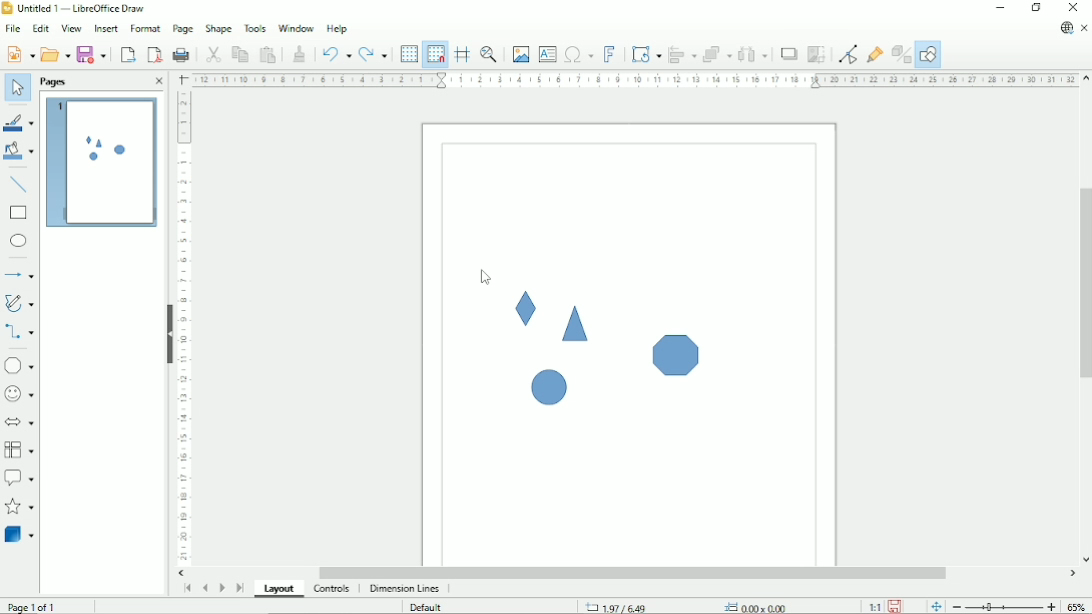 The height and width of the screenshot is (614, 1092). What do you see at coordinates (21, 123) in the screenshot?
I see `Line color` at bounding box center [21, 123].